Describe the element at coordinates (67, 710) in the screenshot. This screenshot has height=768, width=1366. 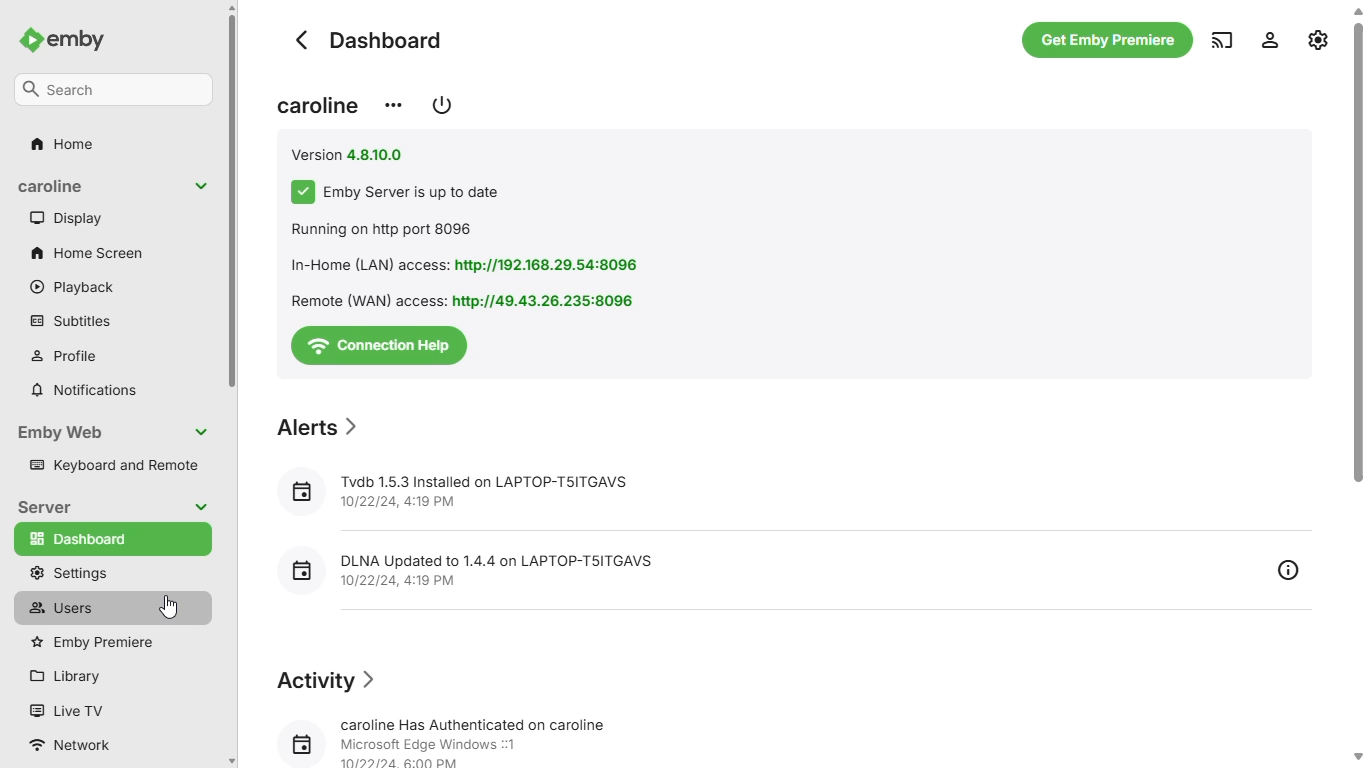
I see `live TV` at that location.